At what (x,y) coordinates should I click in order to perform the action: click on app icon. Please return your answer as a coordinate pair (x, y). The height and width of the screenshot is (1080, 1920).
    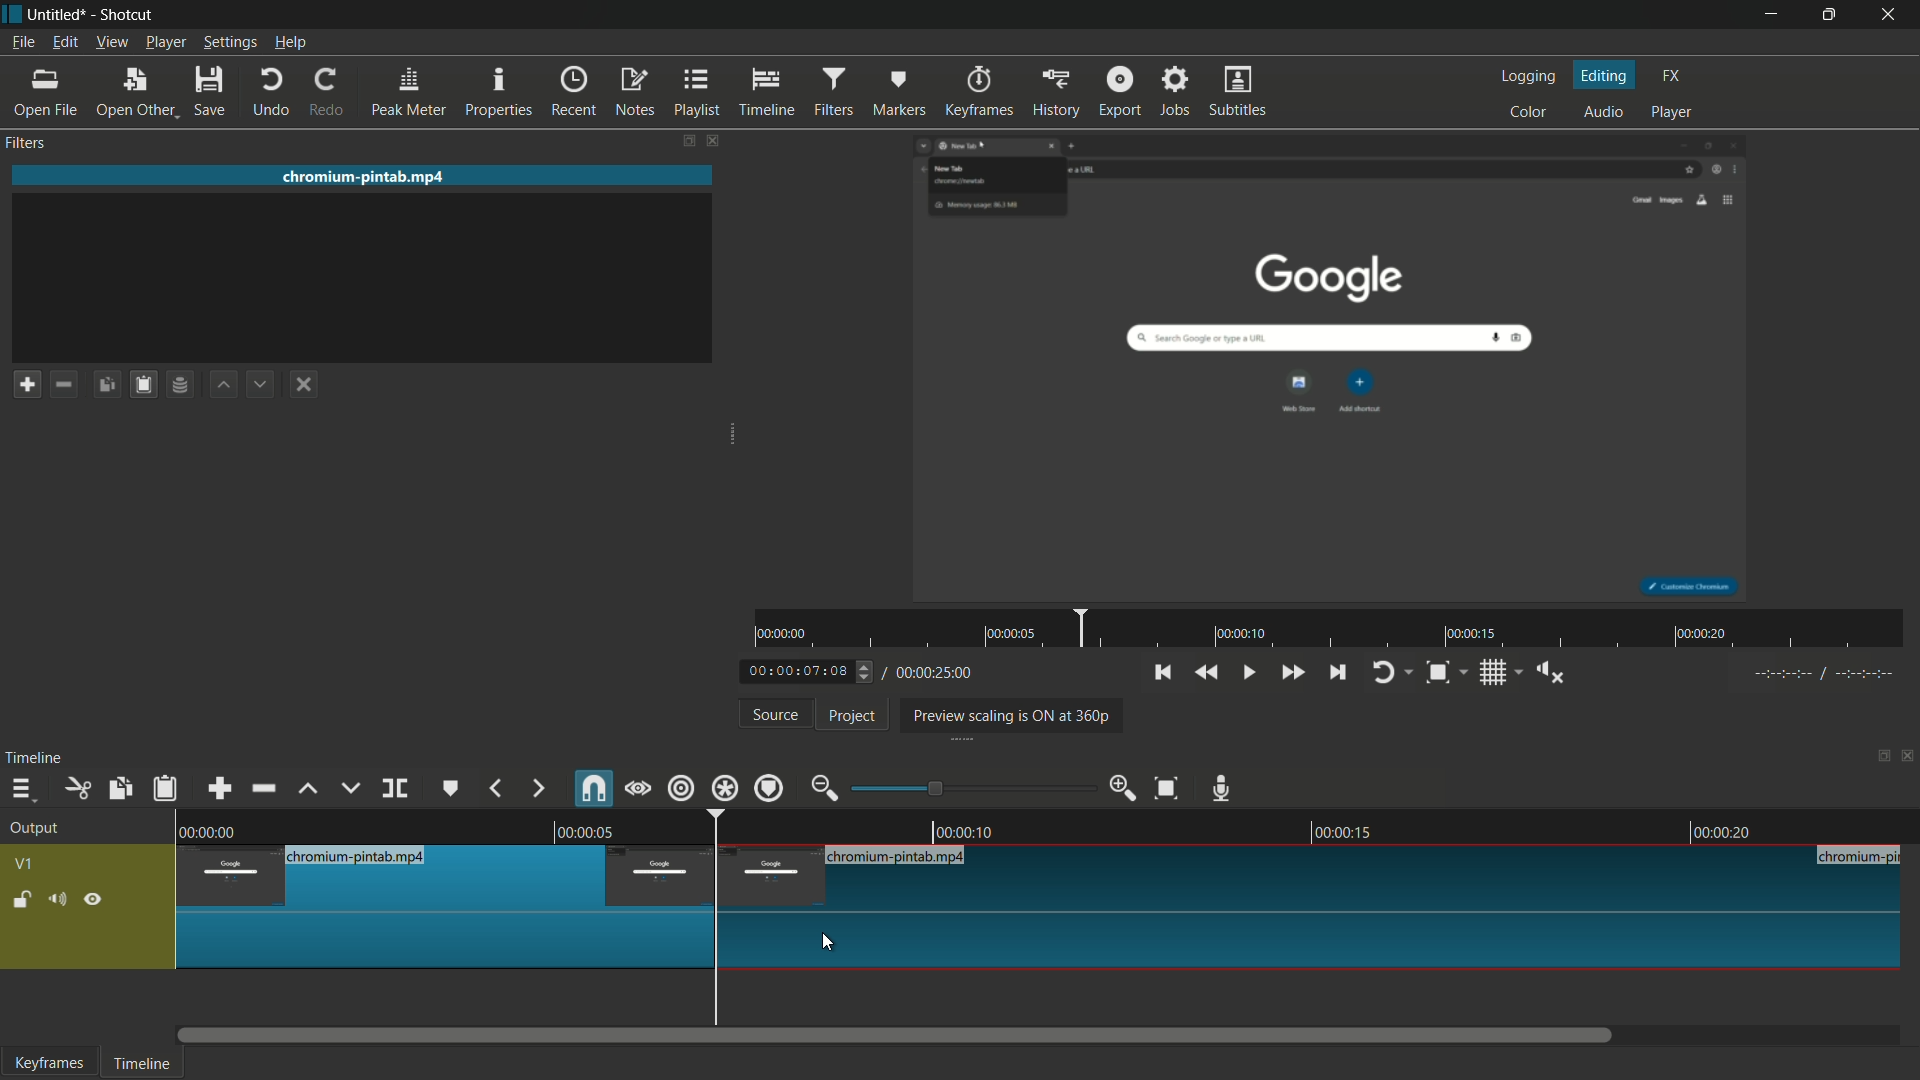
    Looking at the image, I should click on (12, 13).